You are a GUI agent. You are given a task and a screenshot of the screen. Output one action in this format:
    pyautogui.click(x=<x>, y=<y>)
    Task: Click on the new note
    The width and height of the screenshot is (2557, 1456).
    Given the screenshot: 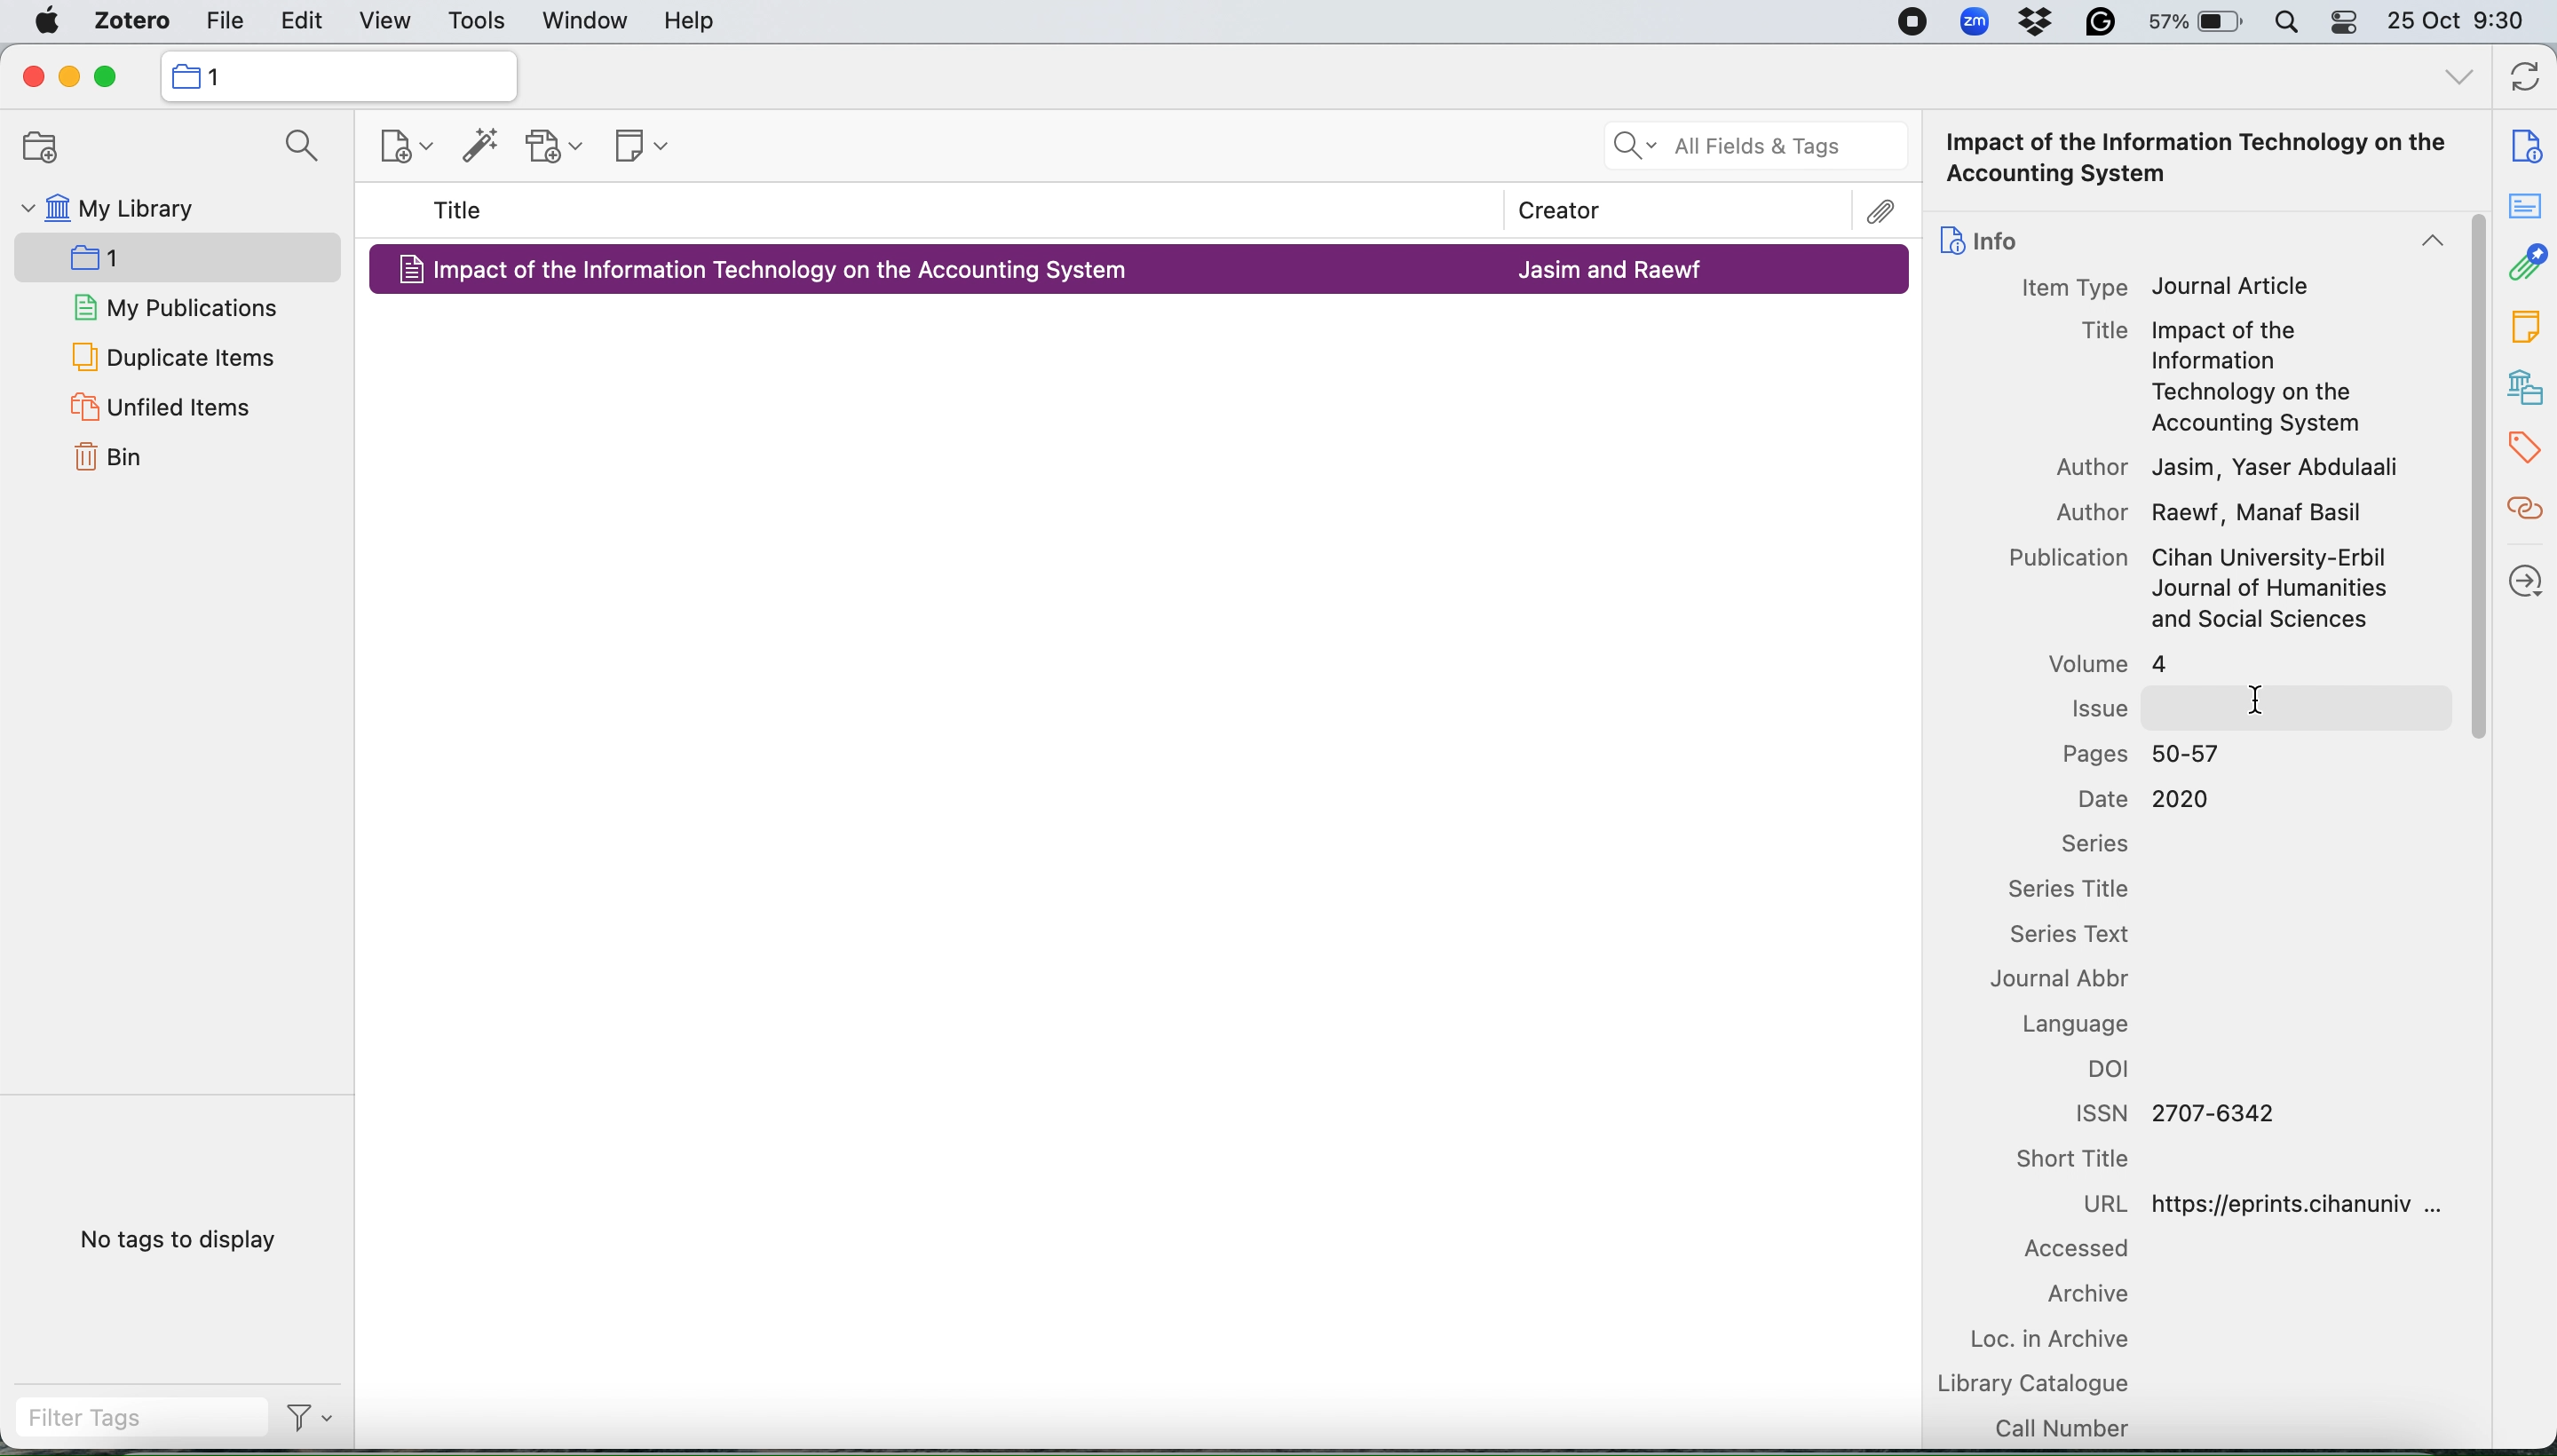 What is the action you would take?
    pyautogui.click(x=638, y=149)
    